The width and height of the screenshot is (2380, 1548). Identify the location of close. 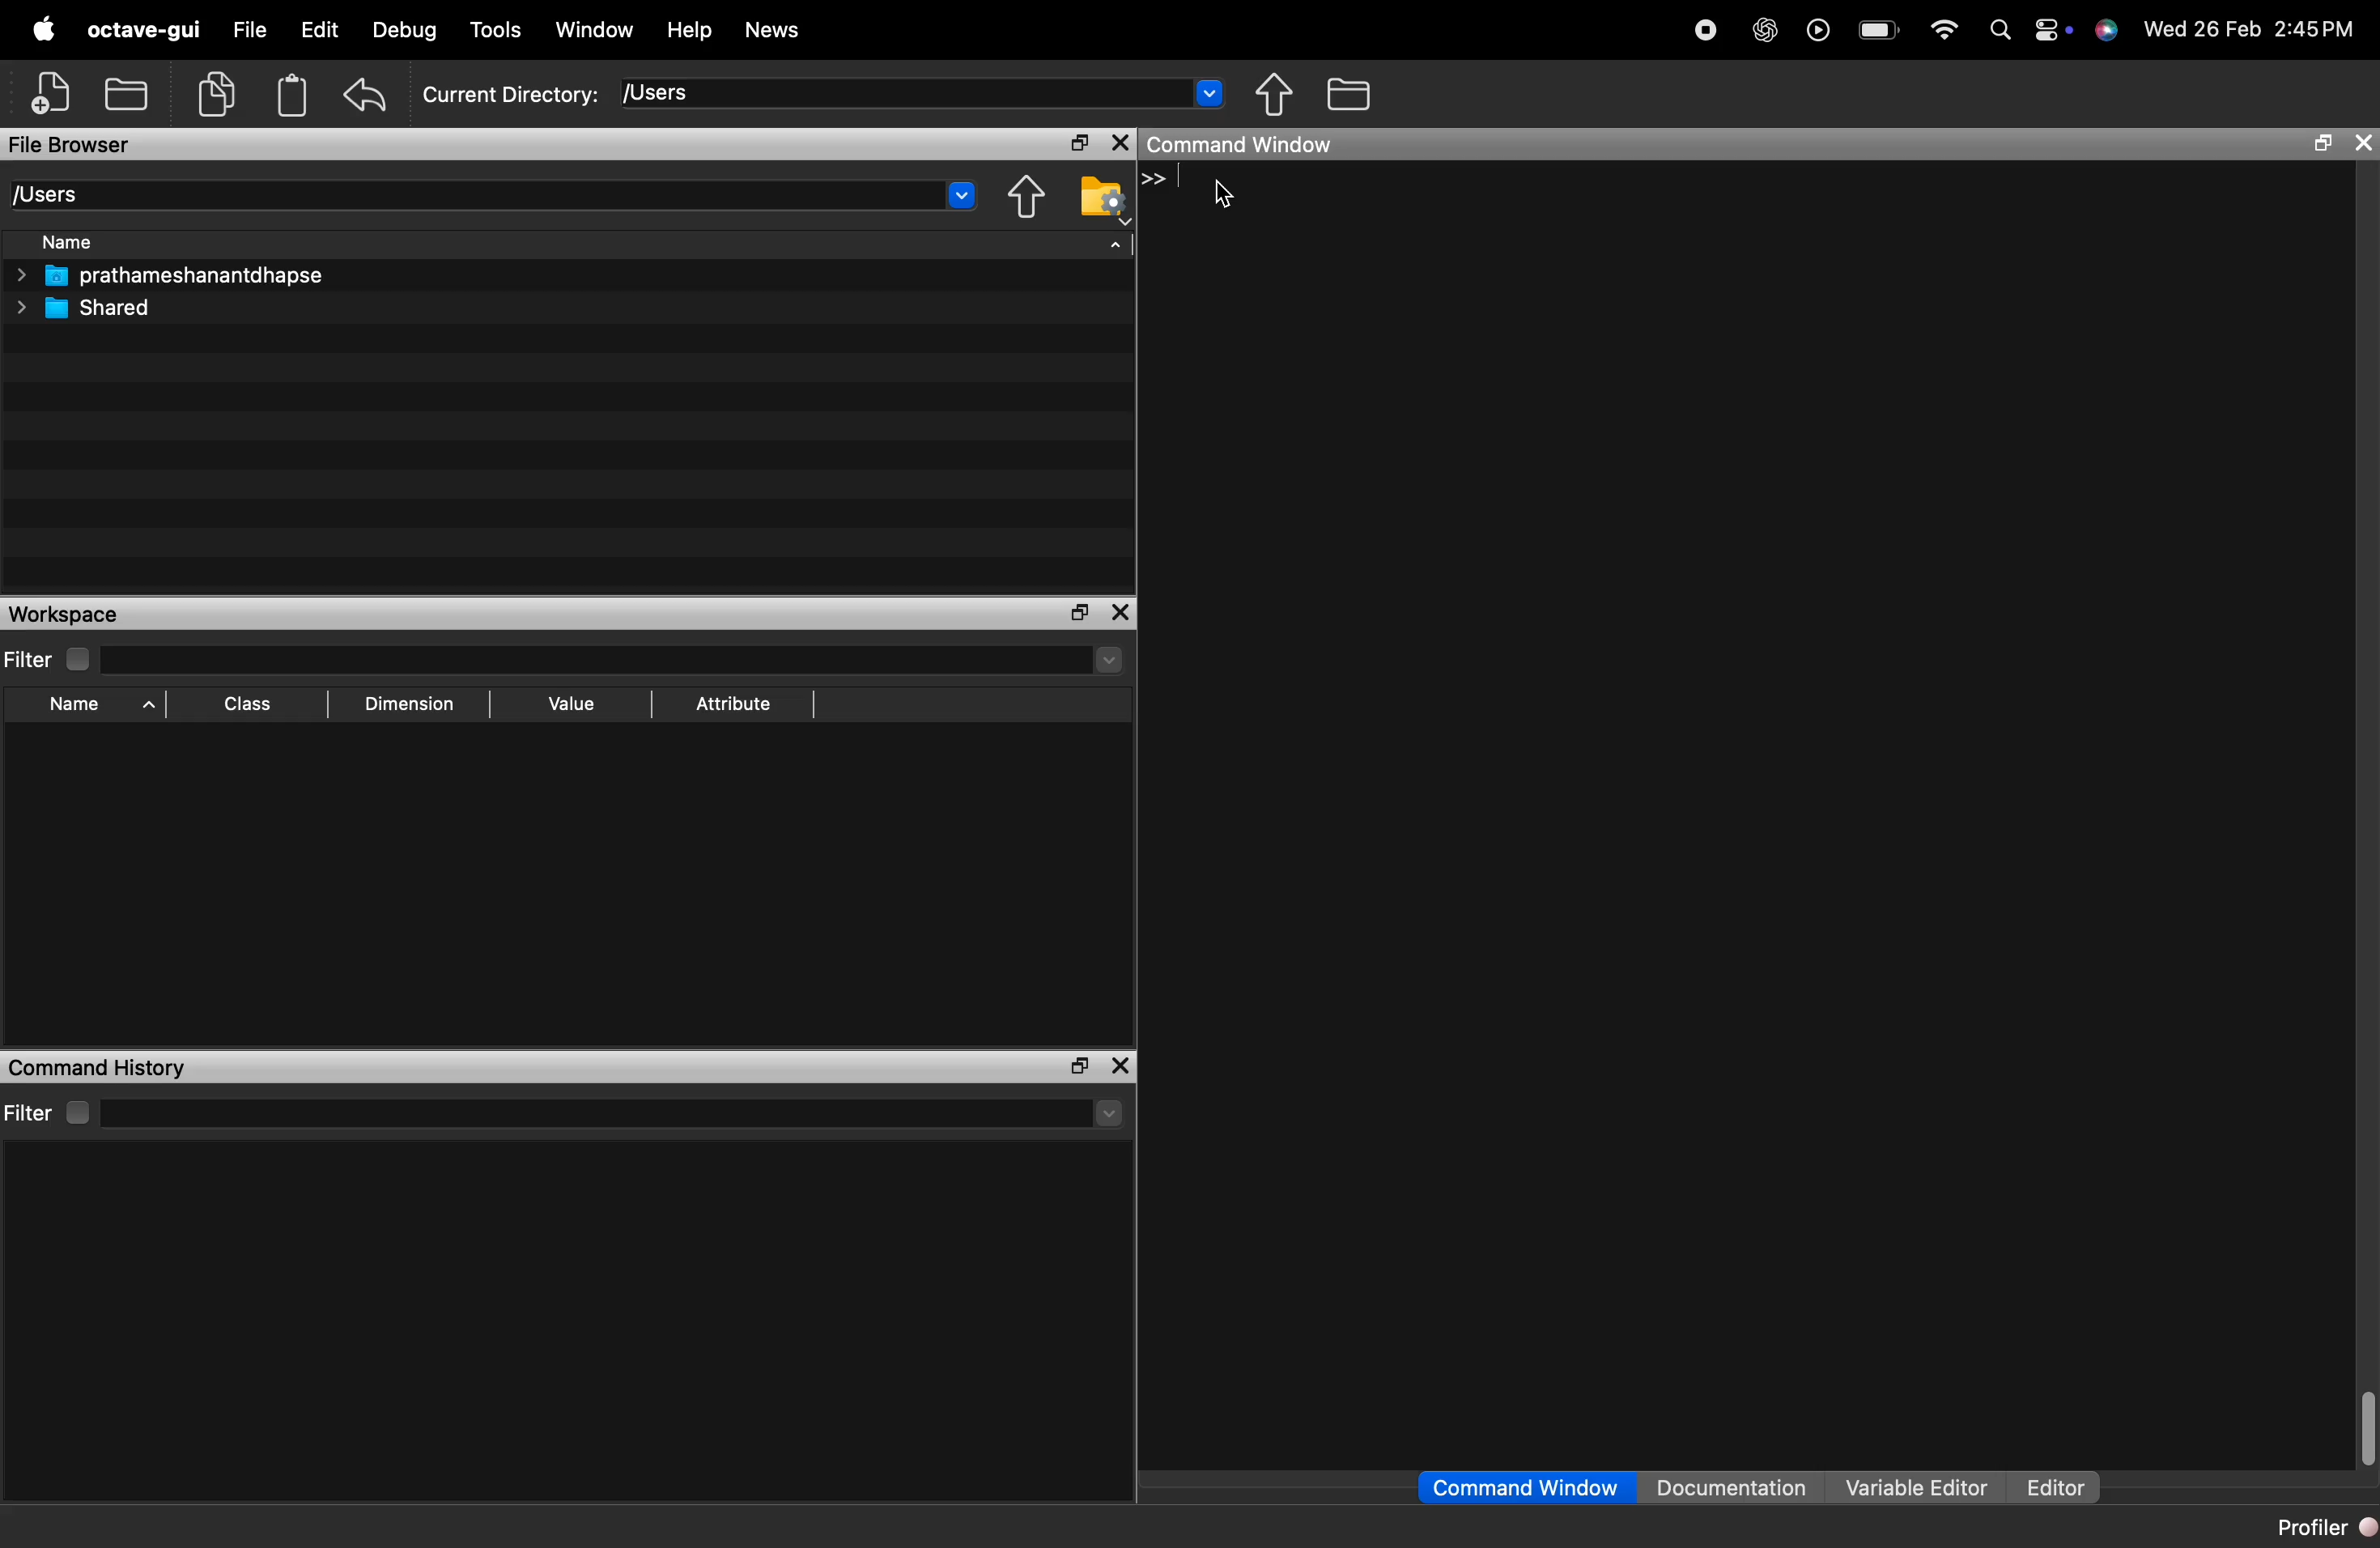
(1121, 610).